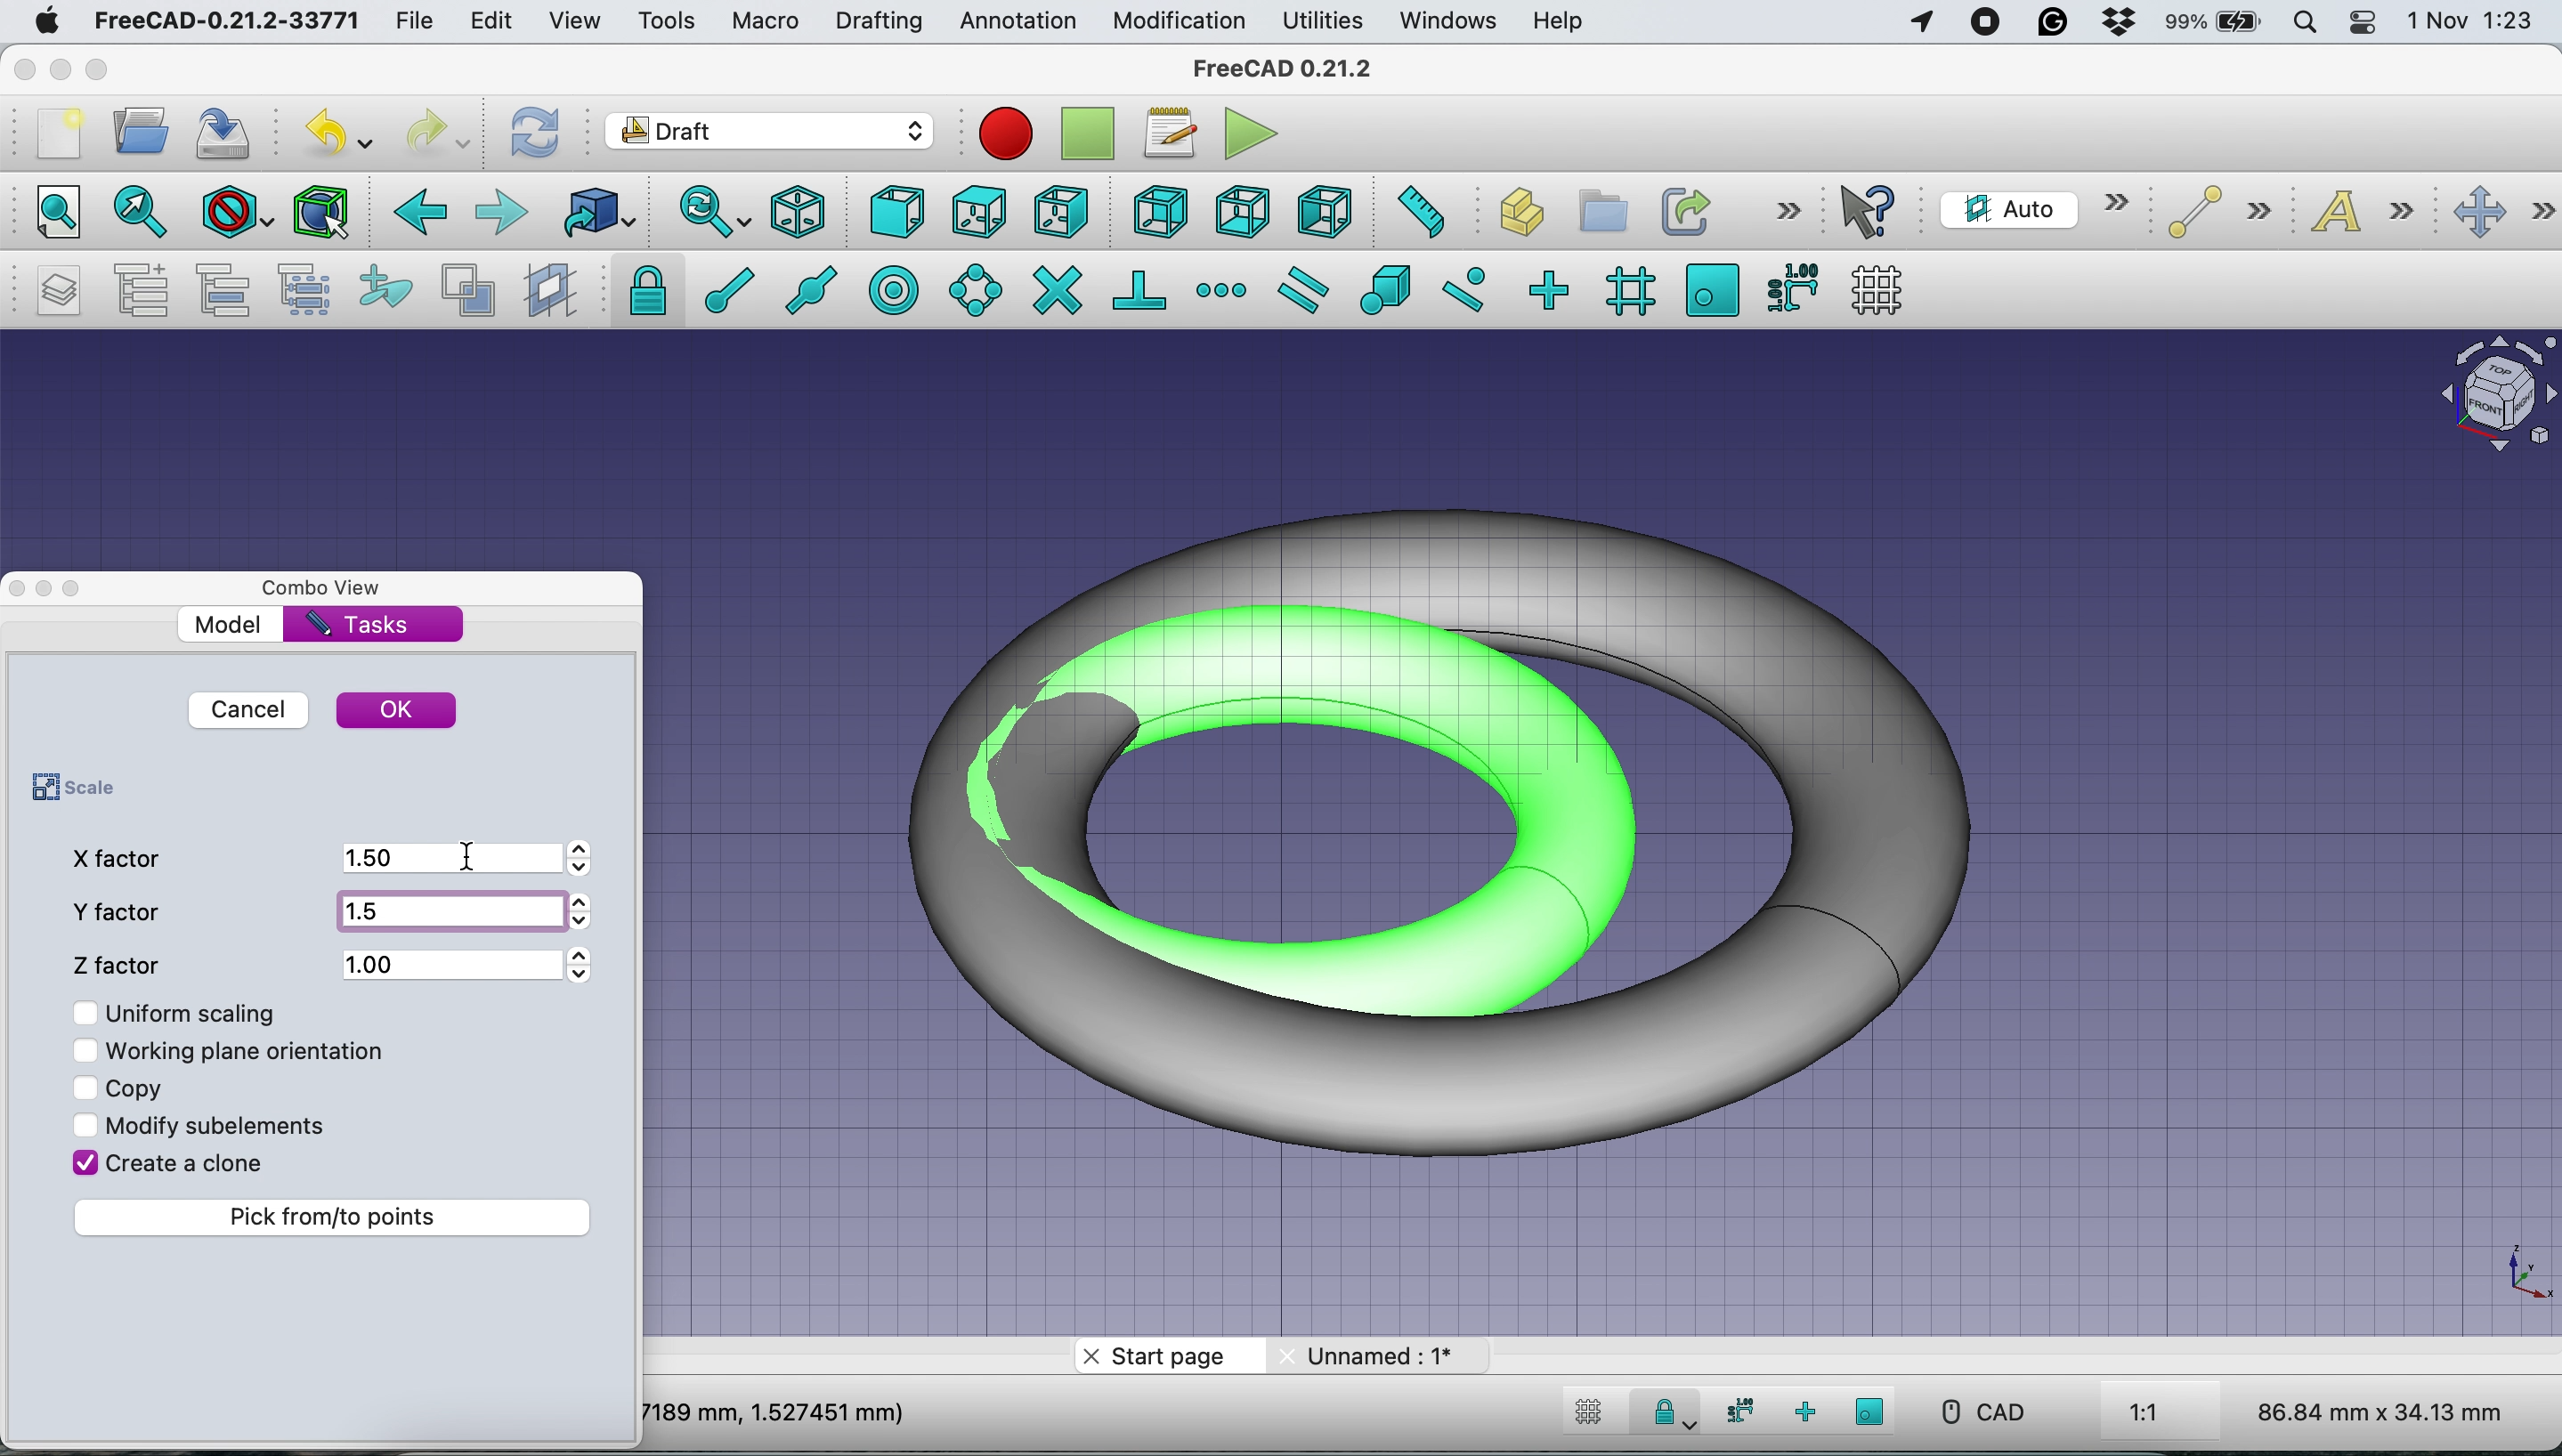 Image resolution: width=2562 pixels, height=1456 pixels. Describe the element at coordinates (335, 589) in the screenshot. I see `combo view` at that location.